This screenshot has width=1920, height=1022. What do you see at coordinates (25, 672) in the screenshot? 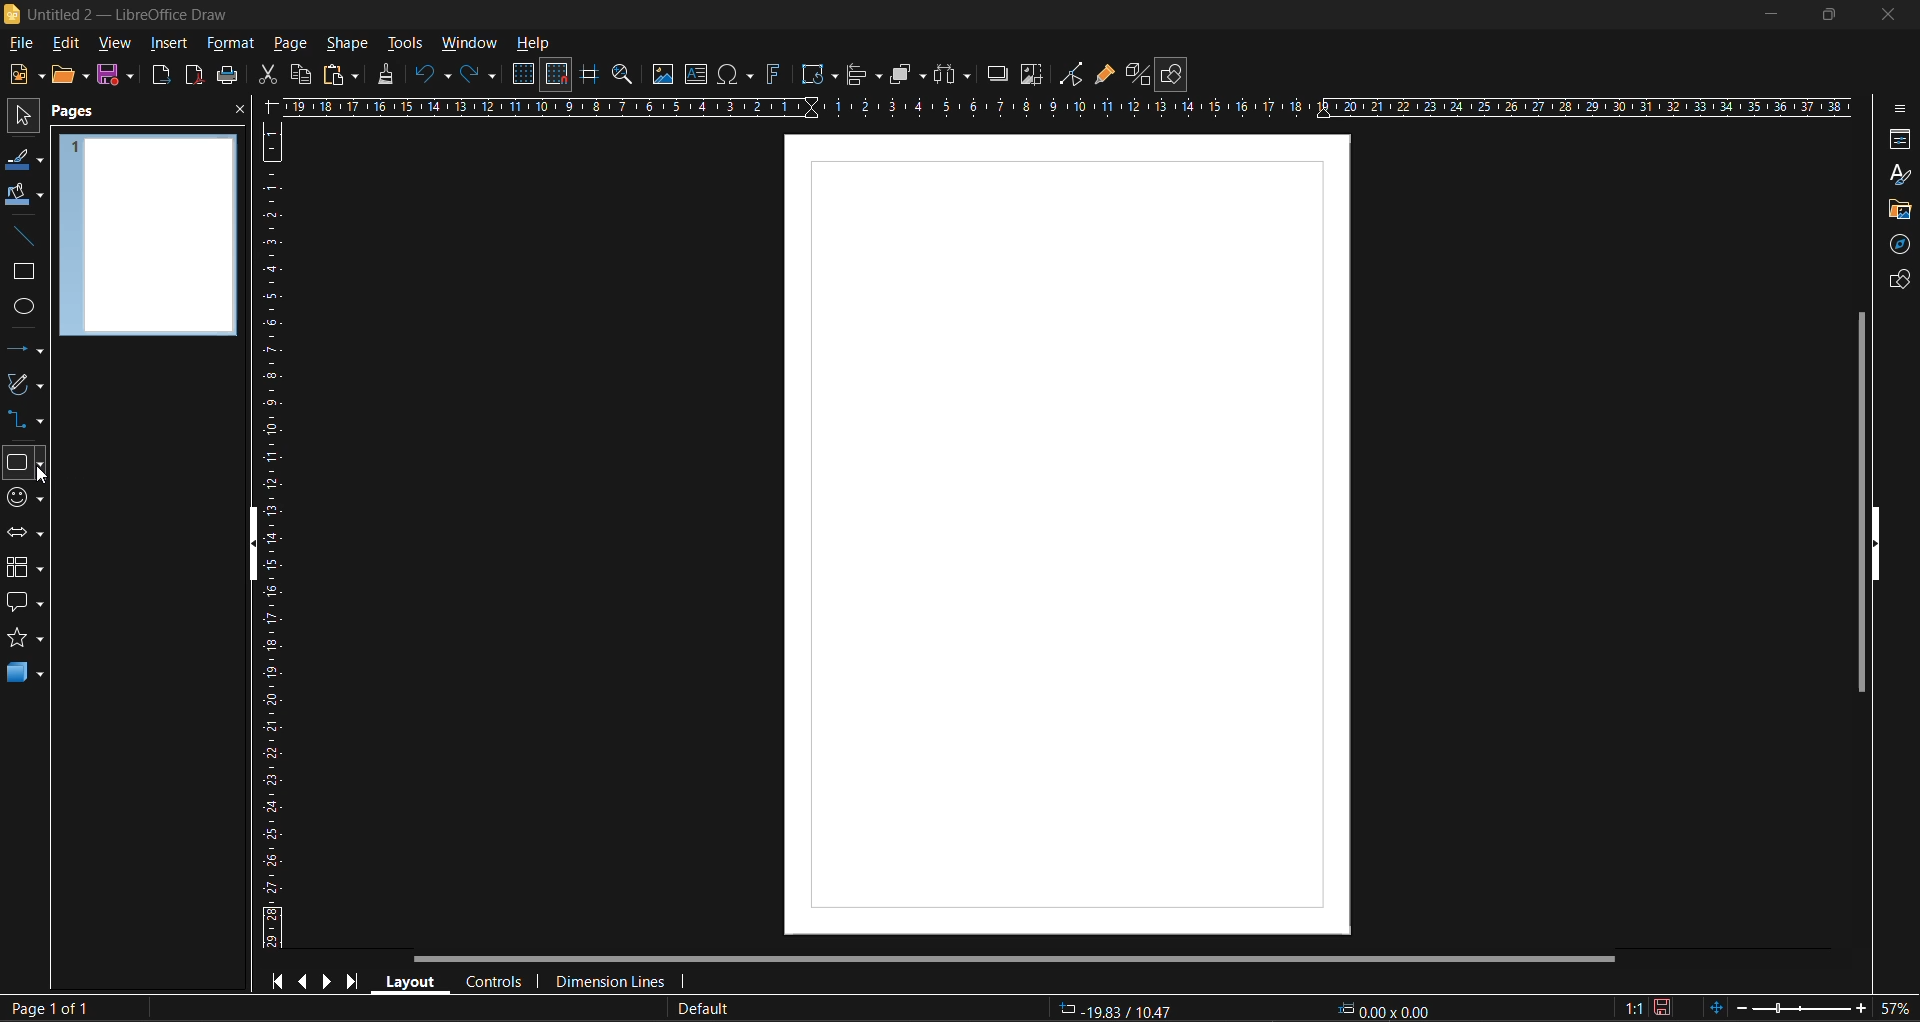
I see `3d shapes` at bounding box center [25, 672].